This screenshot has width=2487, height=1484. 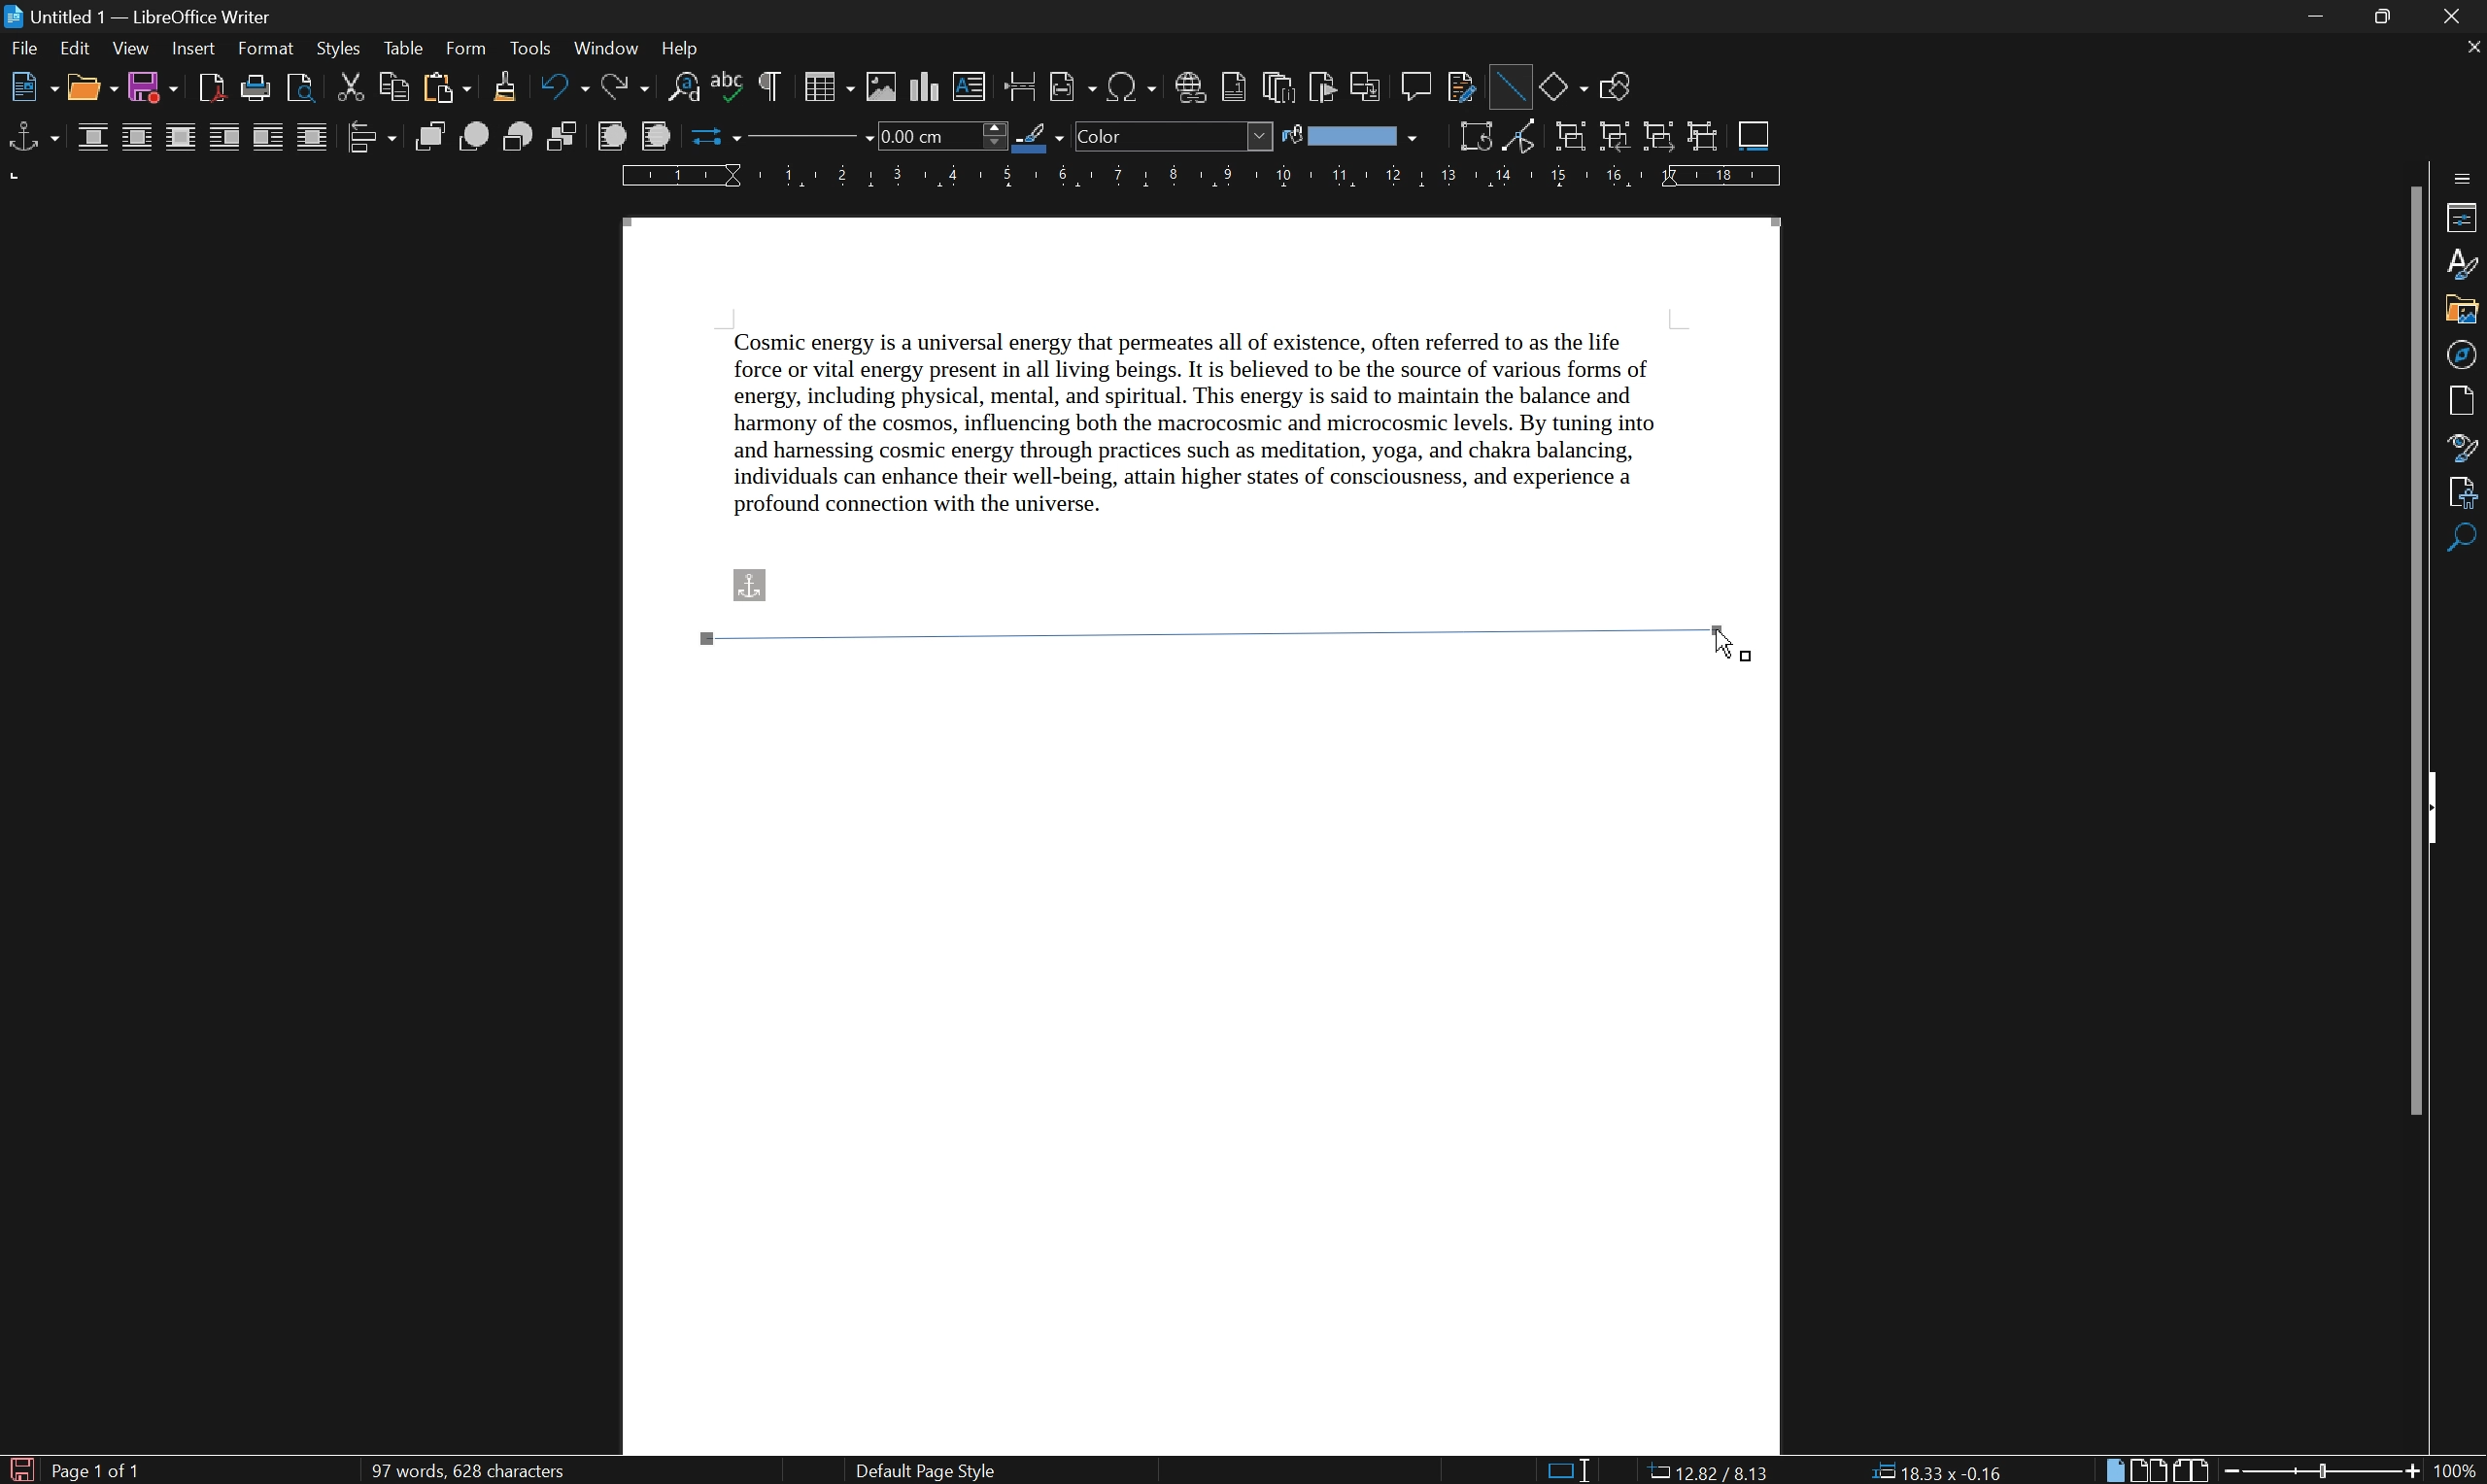 What do you see at coordinates (684, 89) in the screenshot?
I see `find and replace` at bounding box center [684, 89].